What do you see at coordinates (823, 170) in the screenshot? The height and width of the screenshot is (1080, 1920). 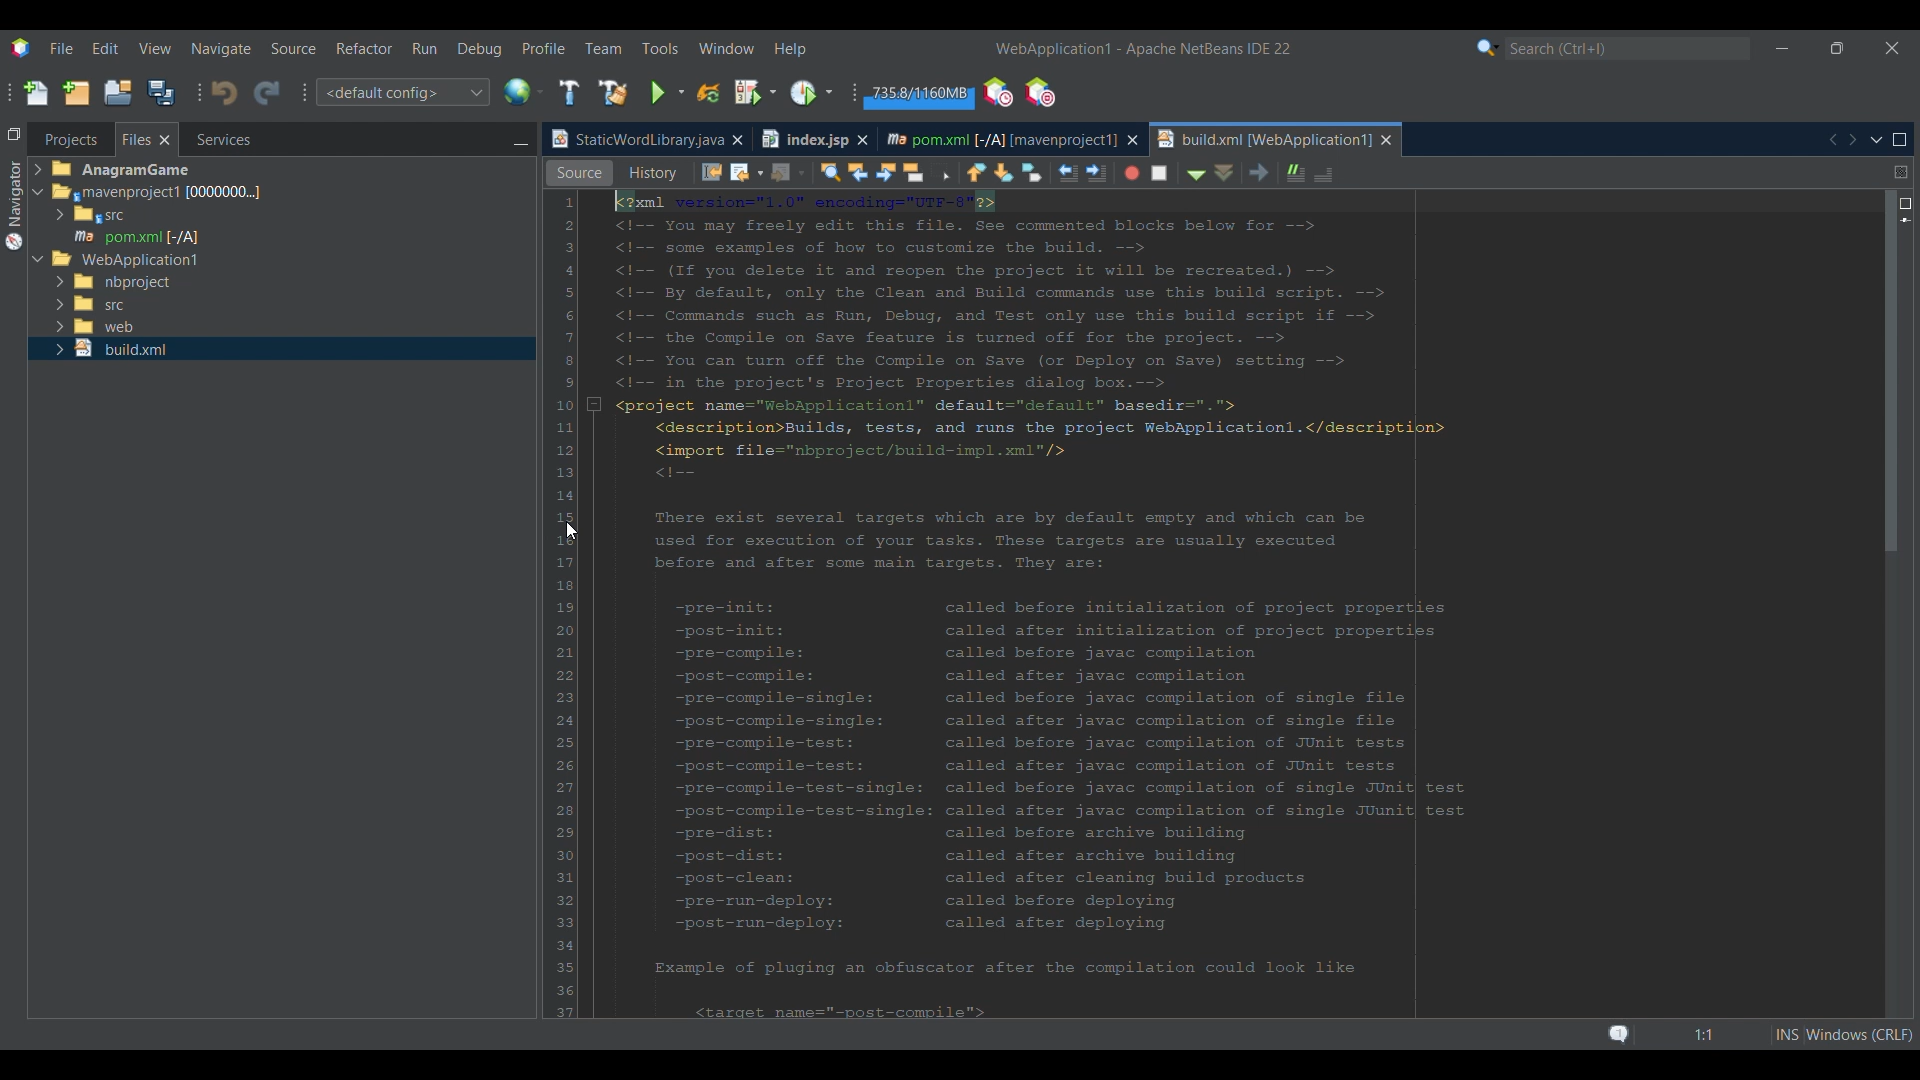 I see `History view` at bounding box center [823, 170].